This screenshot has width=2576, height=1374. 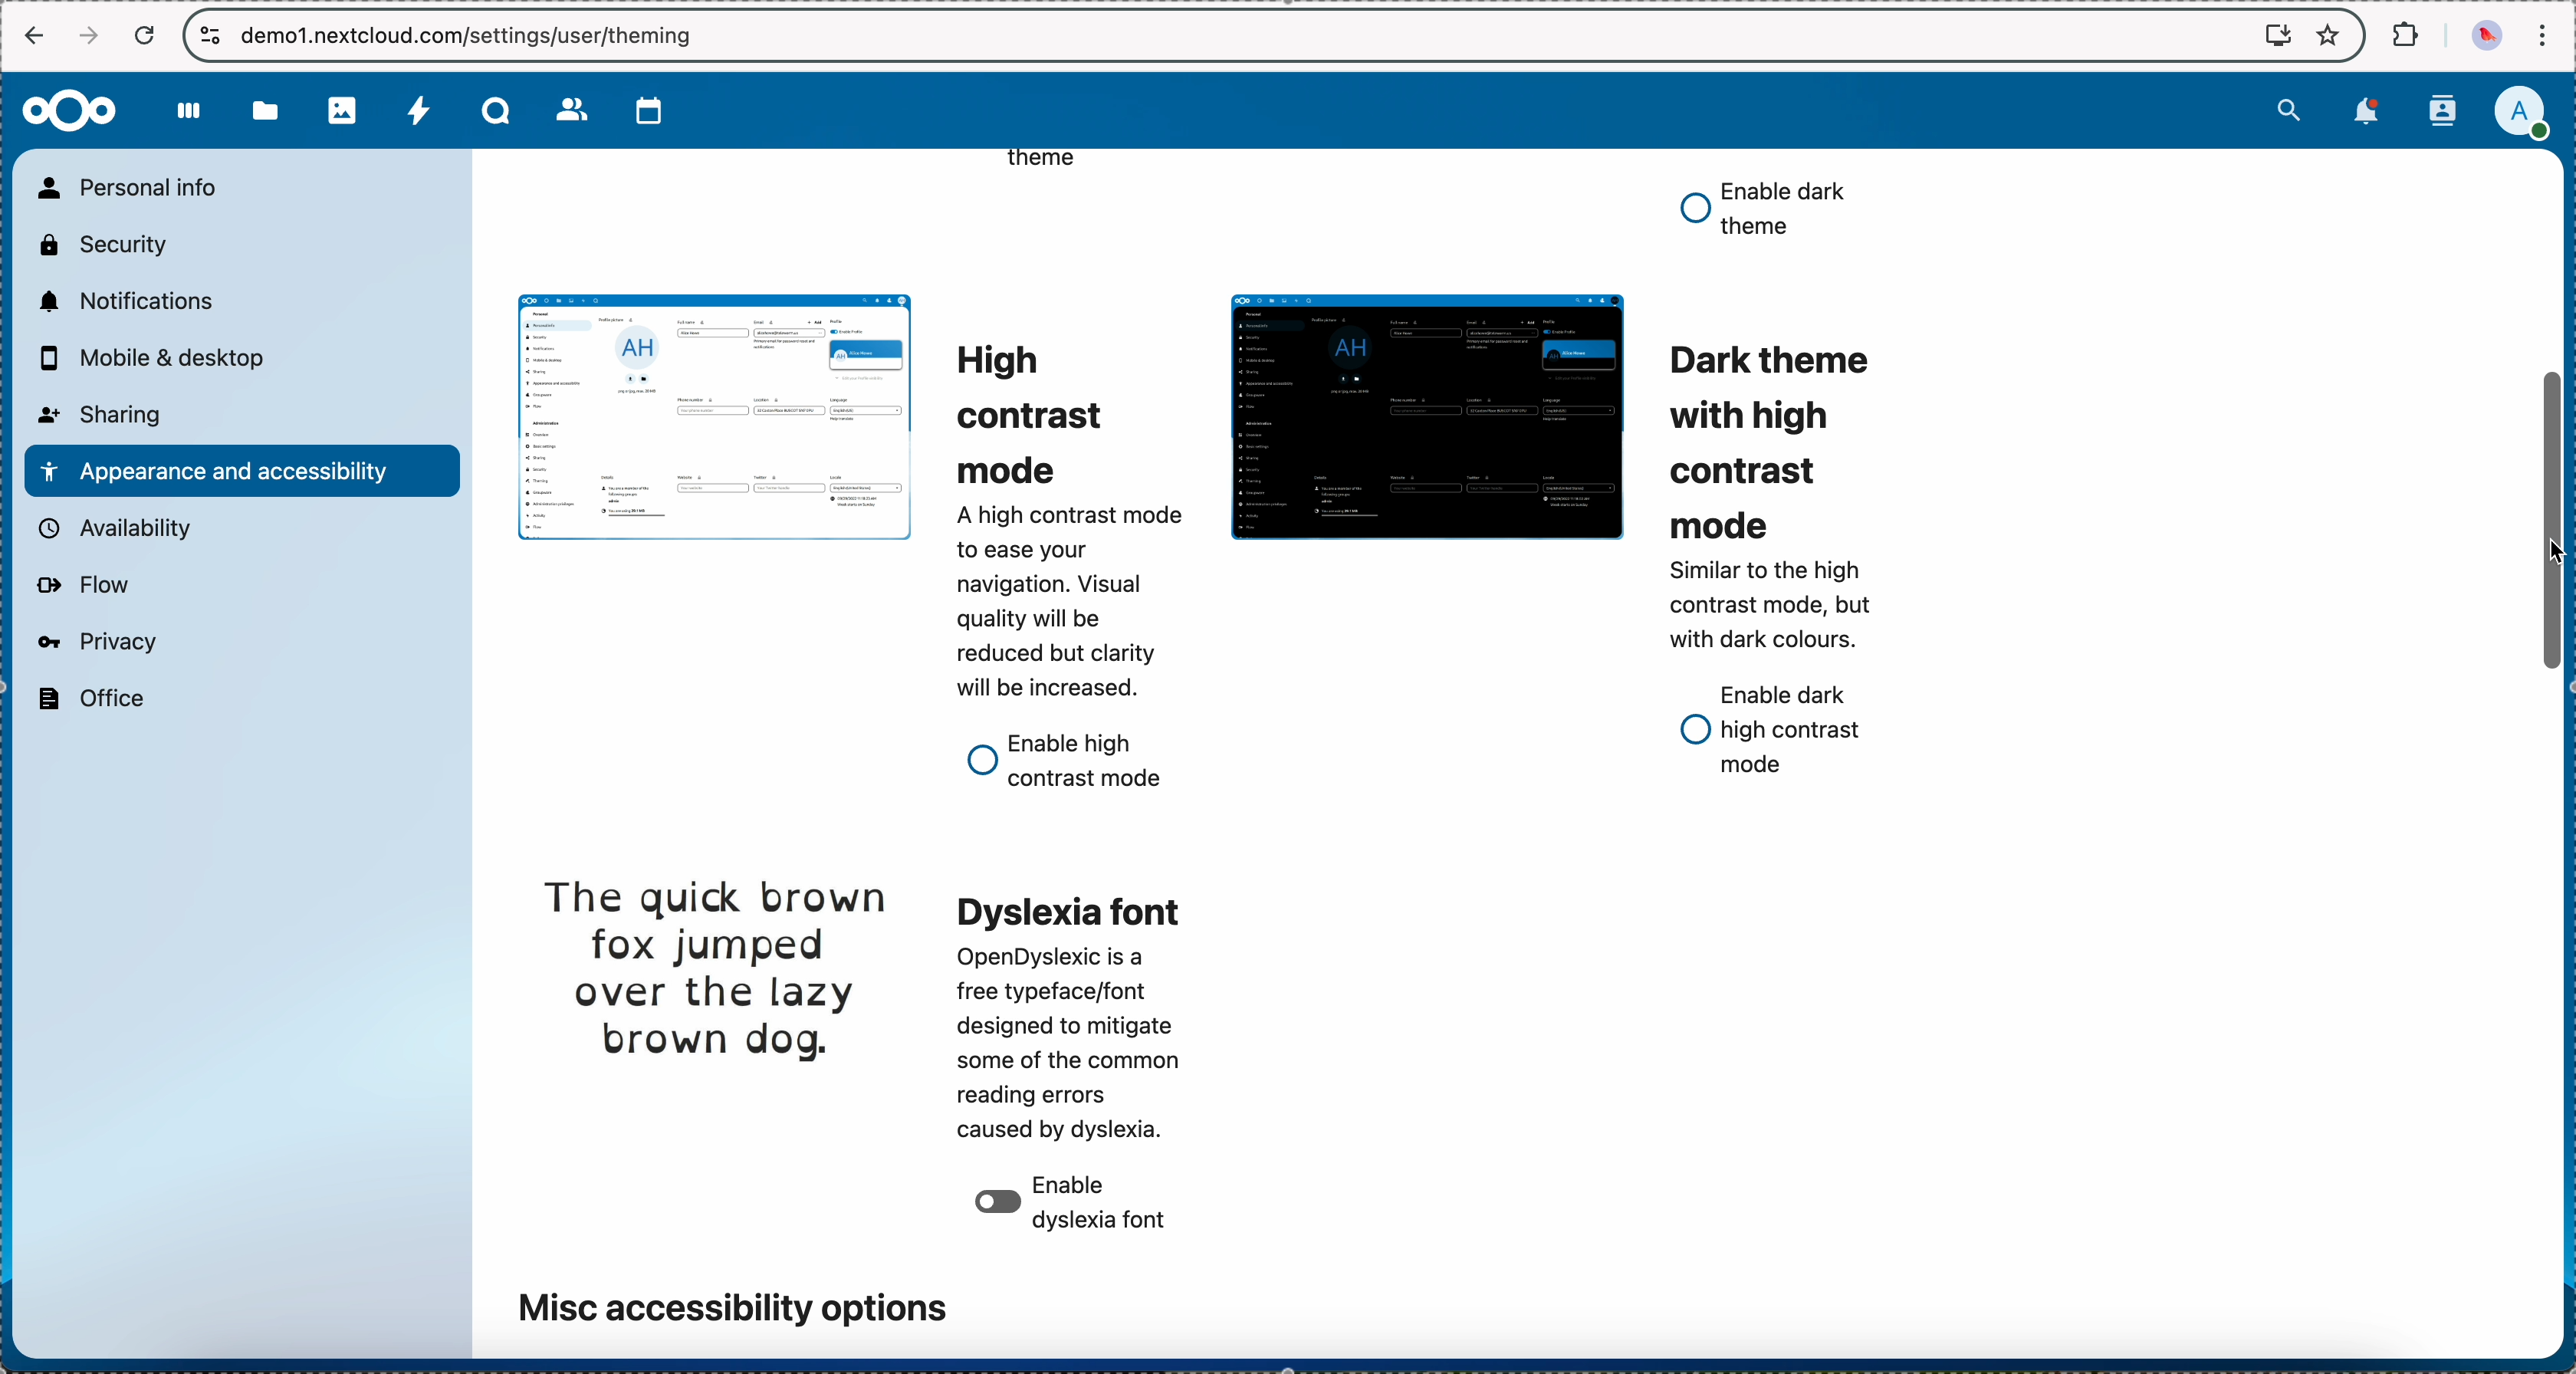 I want to click on dyslexia font theme preview, so click(x=715, y=970).